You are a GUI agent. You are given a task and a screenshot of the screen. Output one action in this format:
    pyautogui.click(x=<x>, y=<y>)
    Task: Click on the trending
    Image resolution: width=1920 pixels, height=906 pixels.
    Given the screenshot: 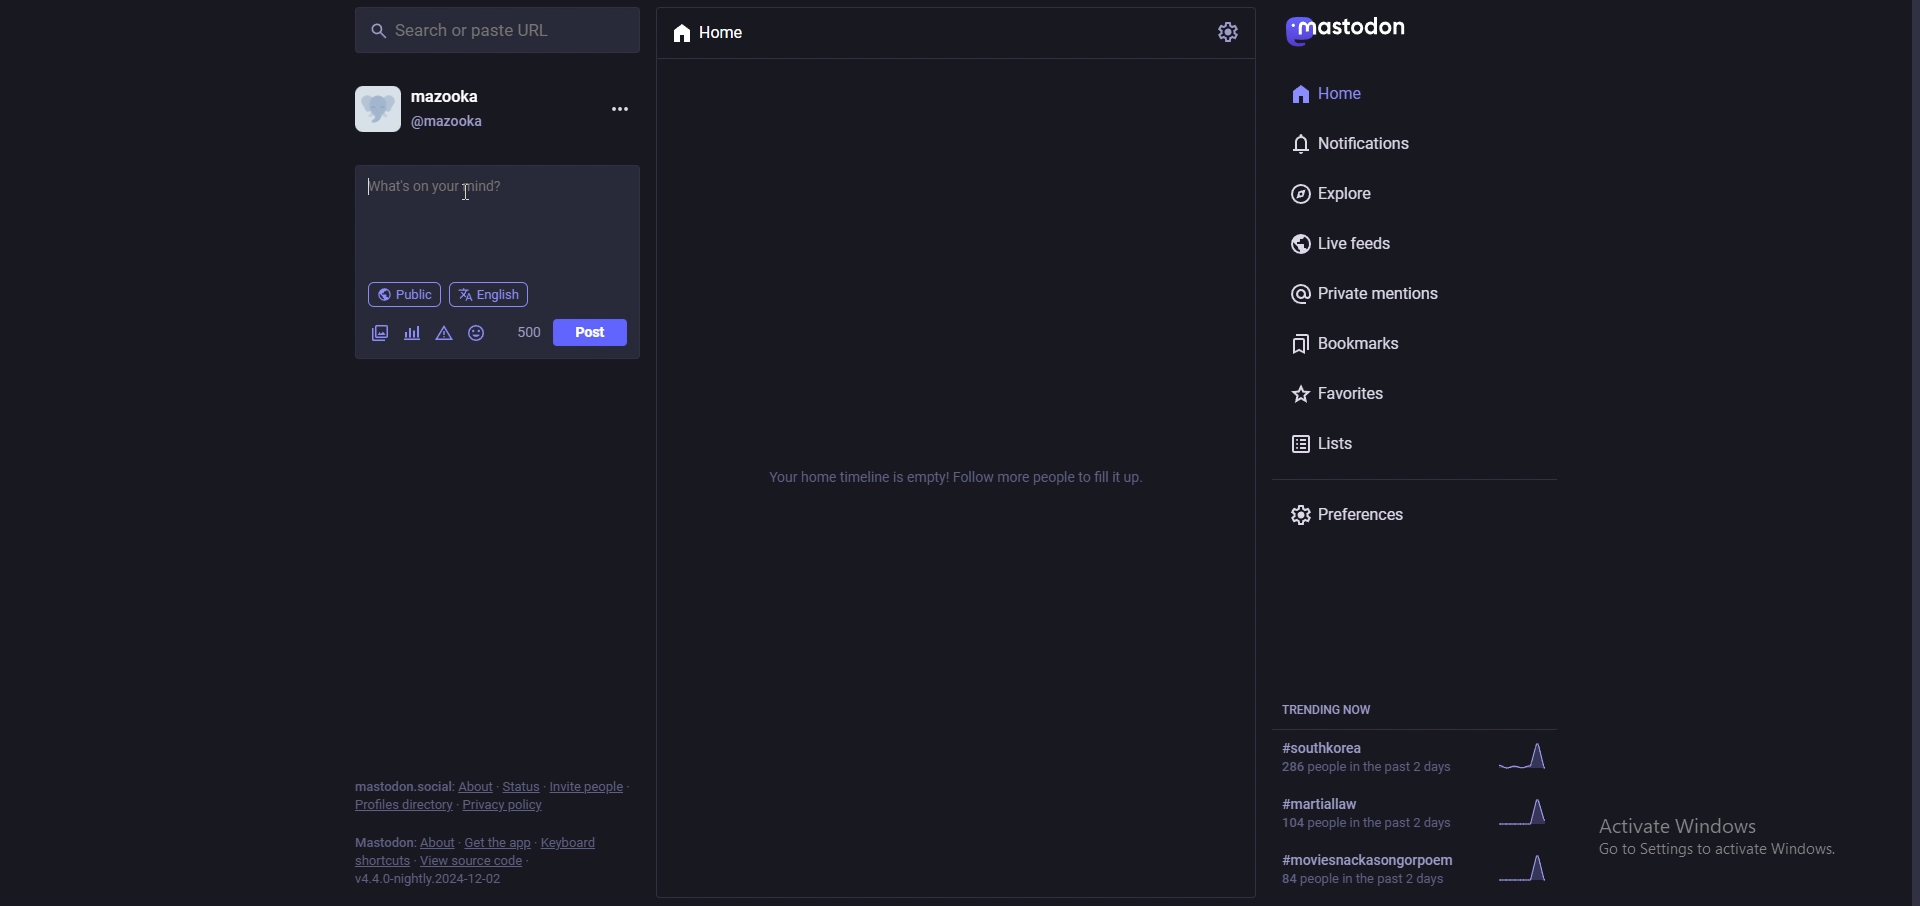 What is the action you would take?
    pyautogui.click(x=1417, y=756)
    